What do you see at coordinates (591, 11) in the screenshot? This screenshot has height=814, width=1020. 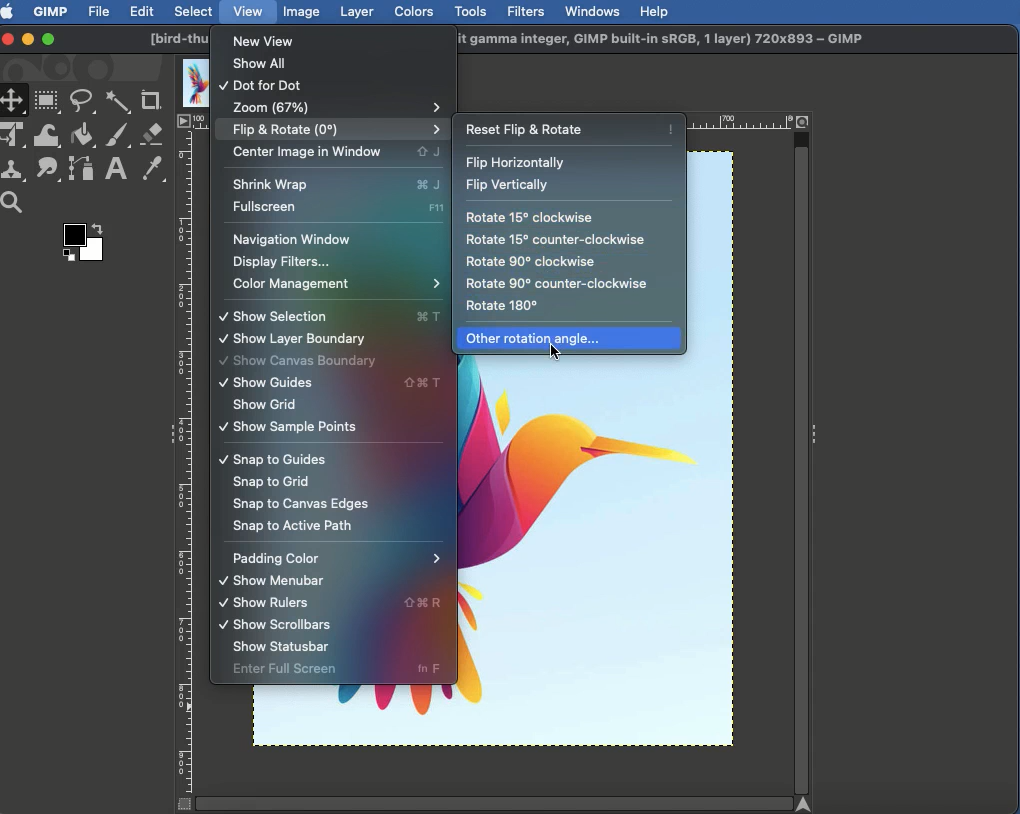 I see `Windows` at bounding box center [591, 11].